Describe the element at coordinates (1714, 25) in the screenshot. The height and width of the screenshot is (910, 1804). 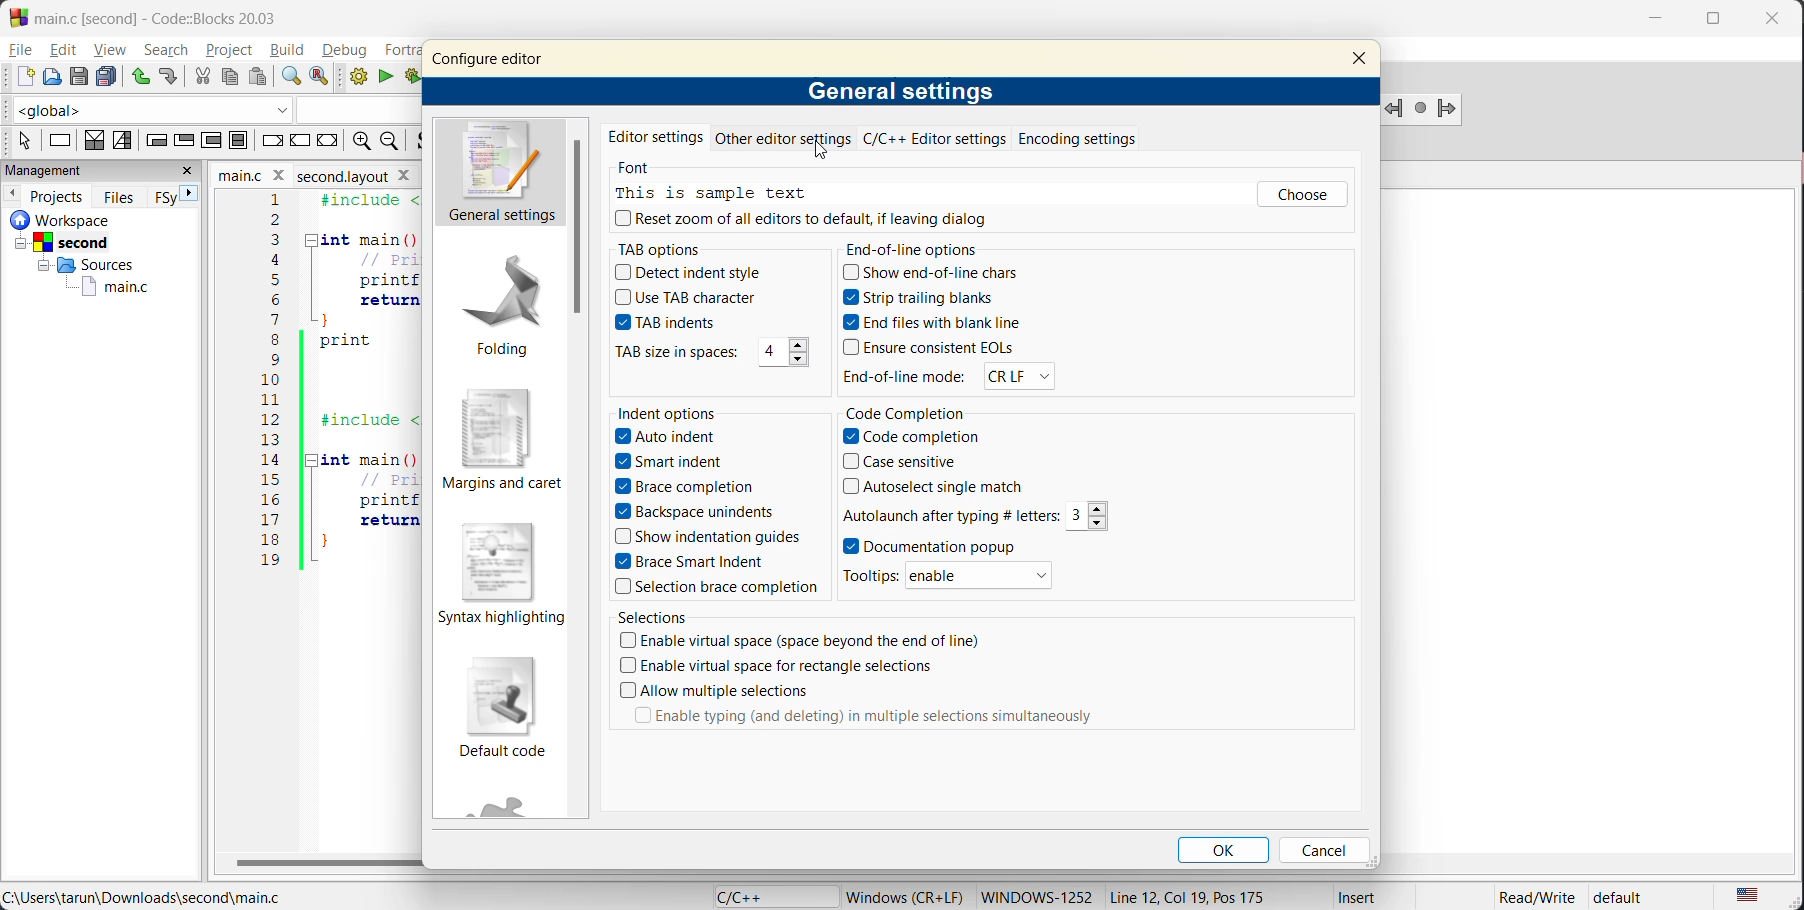
I see `maximize` at that location.